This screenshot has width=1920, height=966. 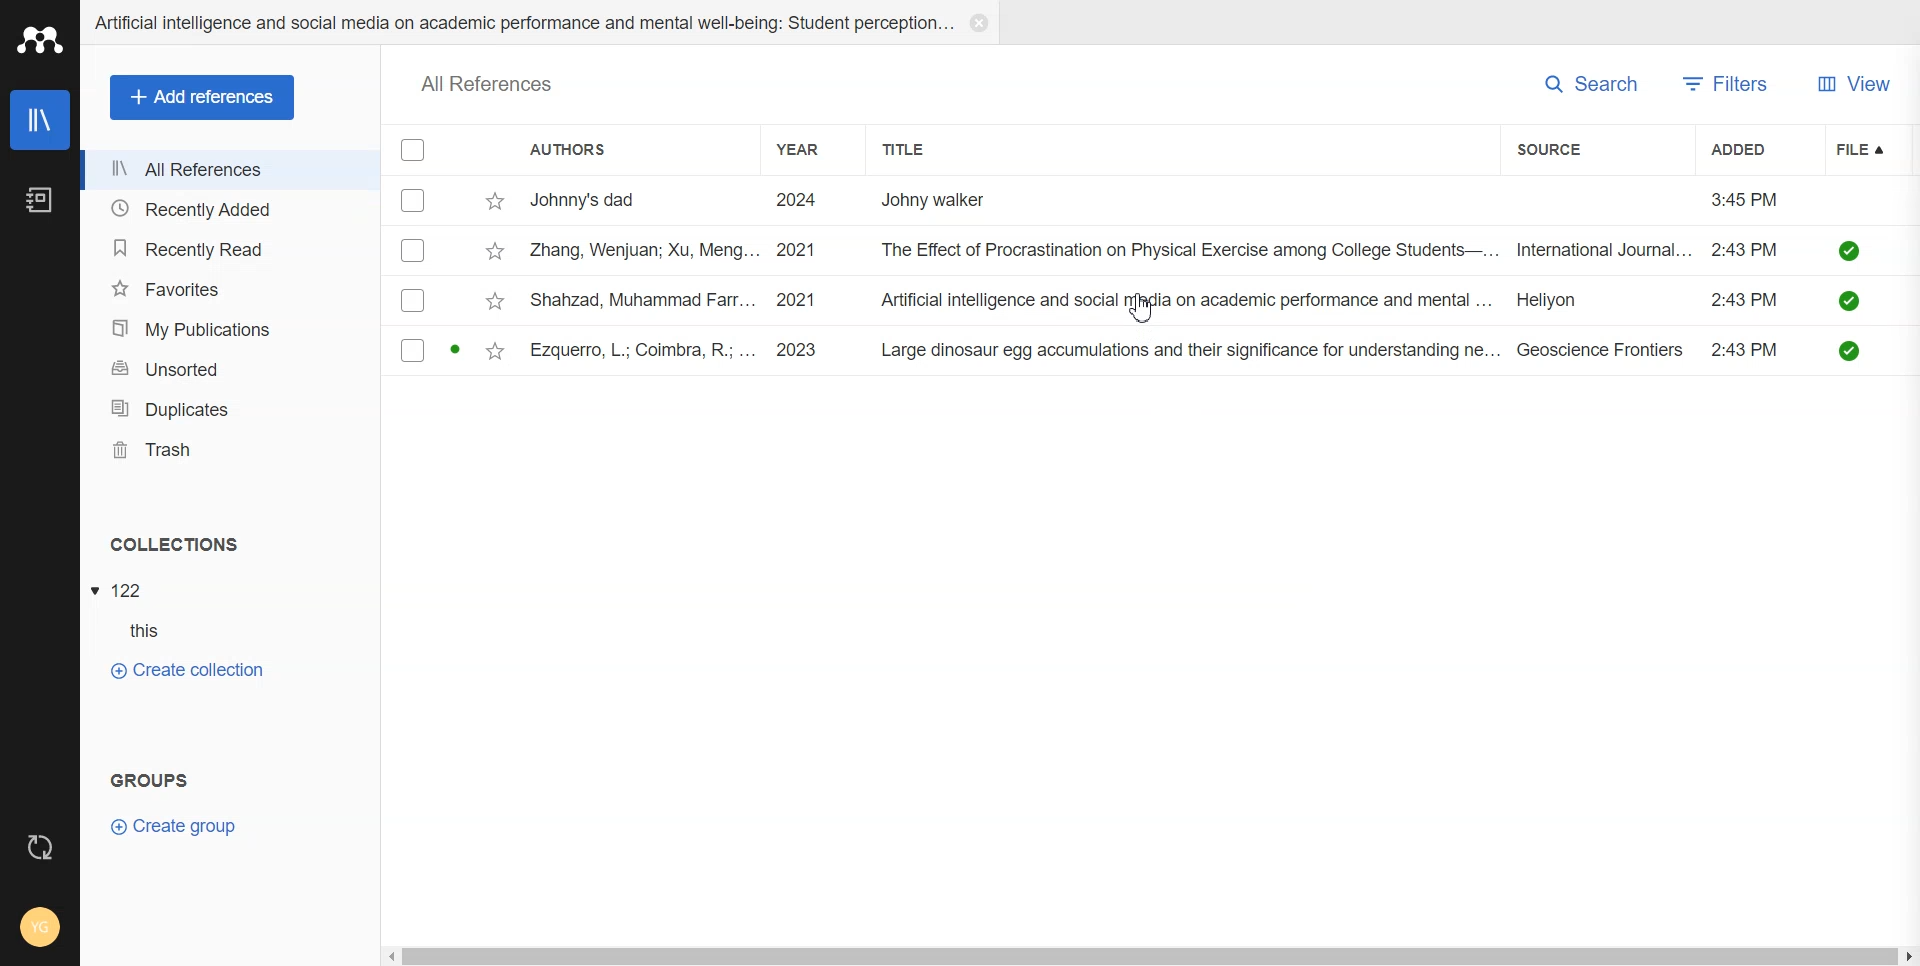 What do you see at coordinates (231, 544) in the screenshot?
I see `Collections` at bounding box center [231, 544].